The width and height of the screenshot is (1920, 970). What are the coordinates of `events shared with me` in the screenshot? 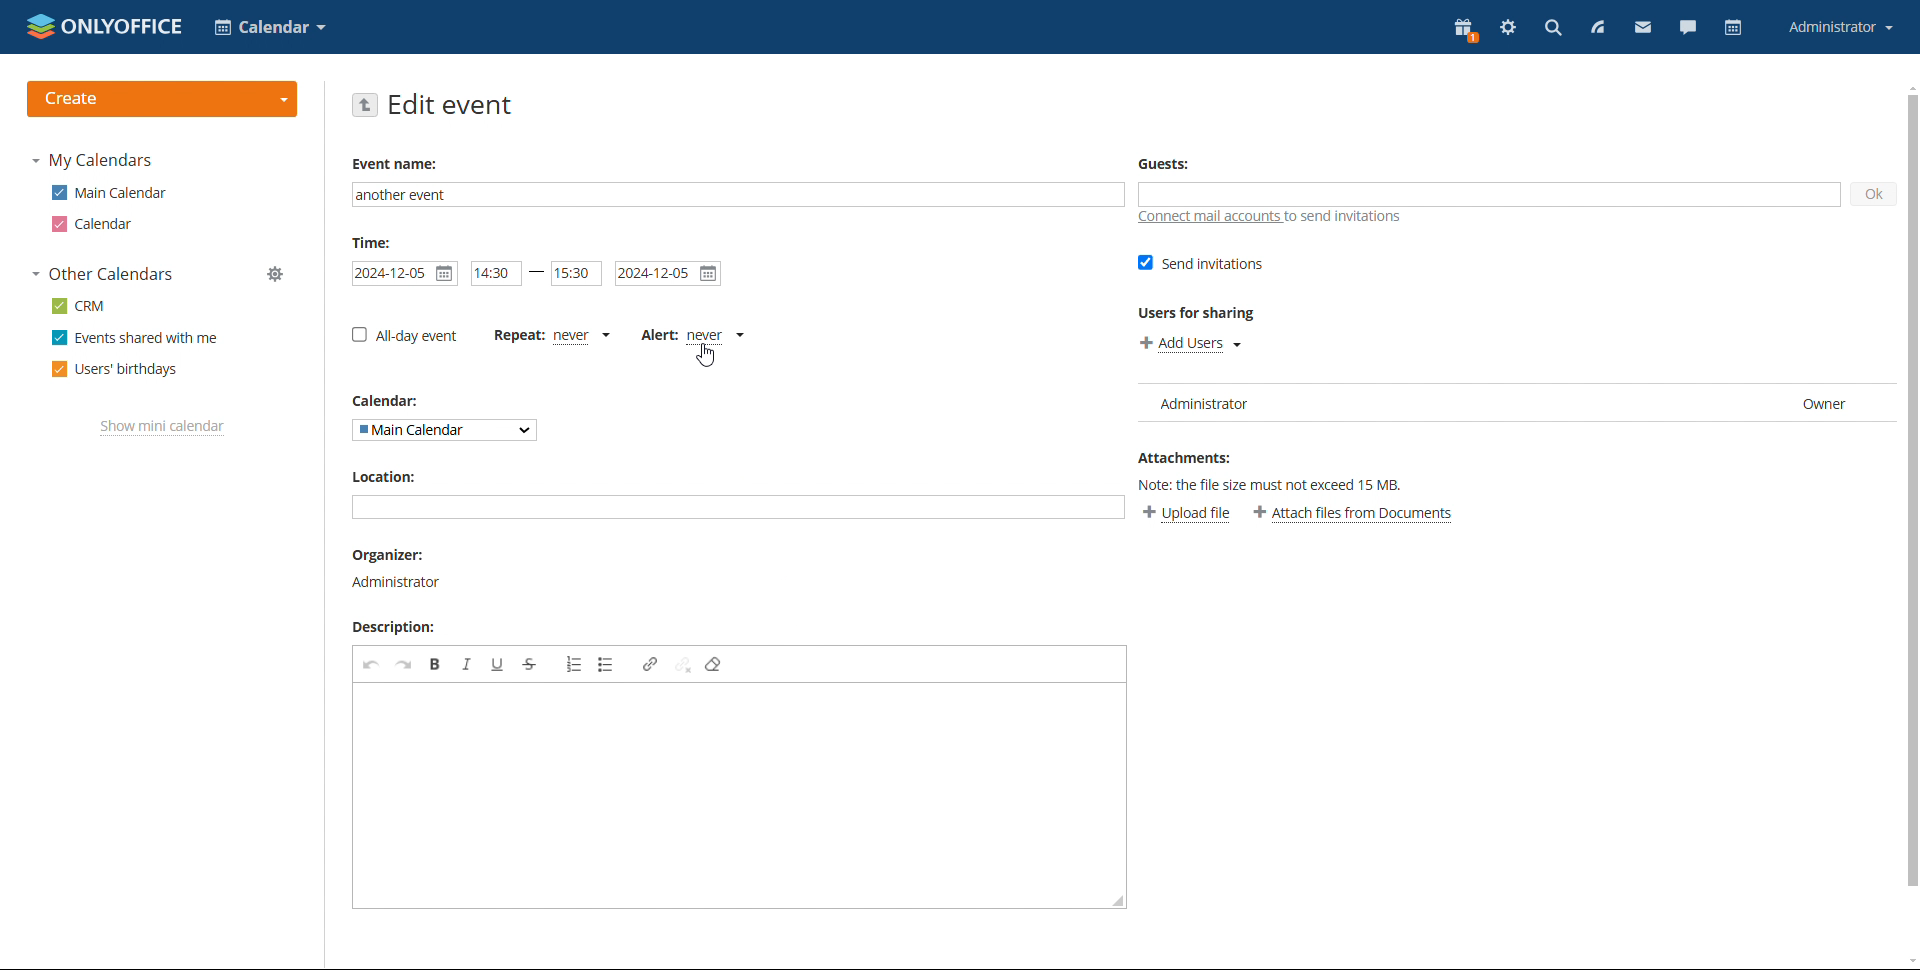 It's located at (135, 338).